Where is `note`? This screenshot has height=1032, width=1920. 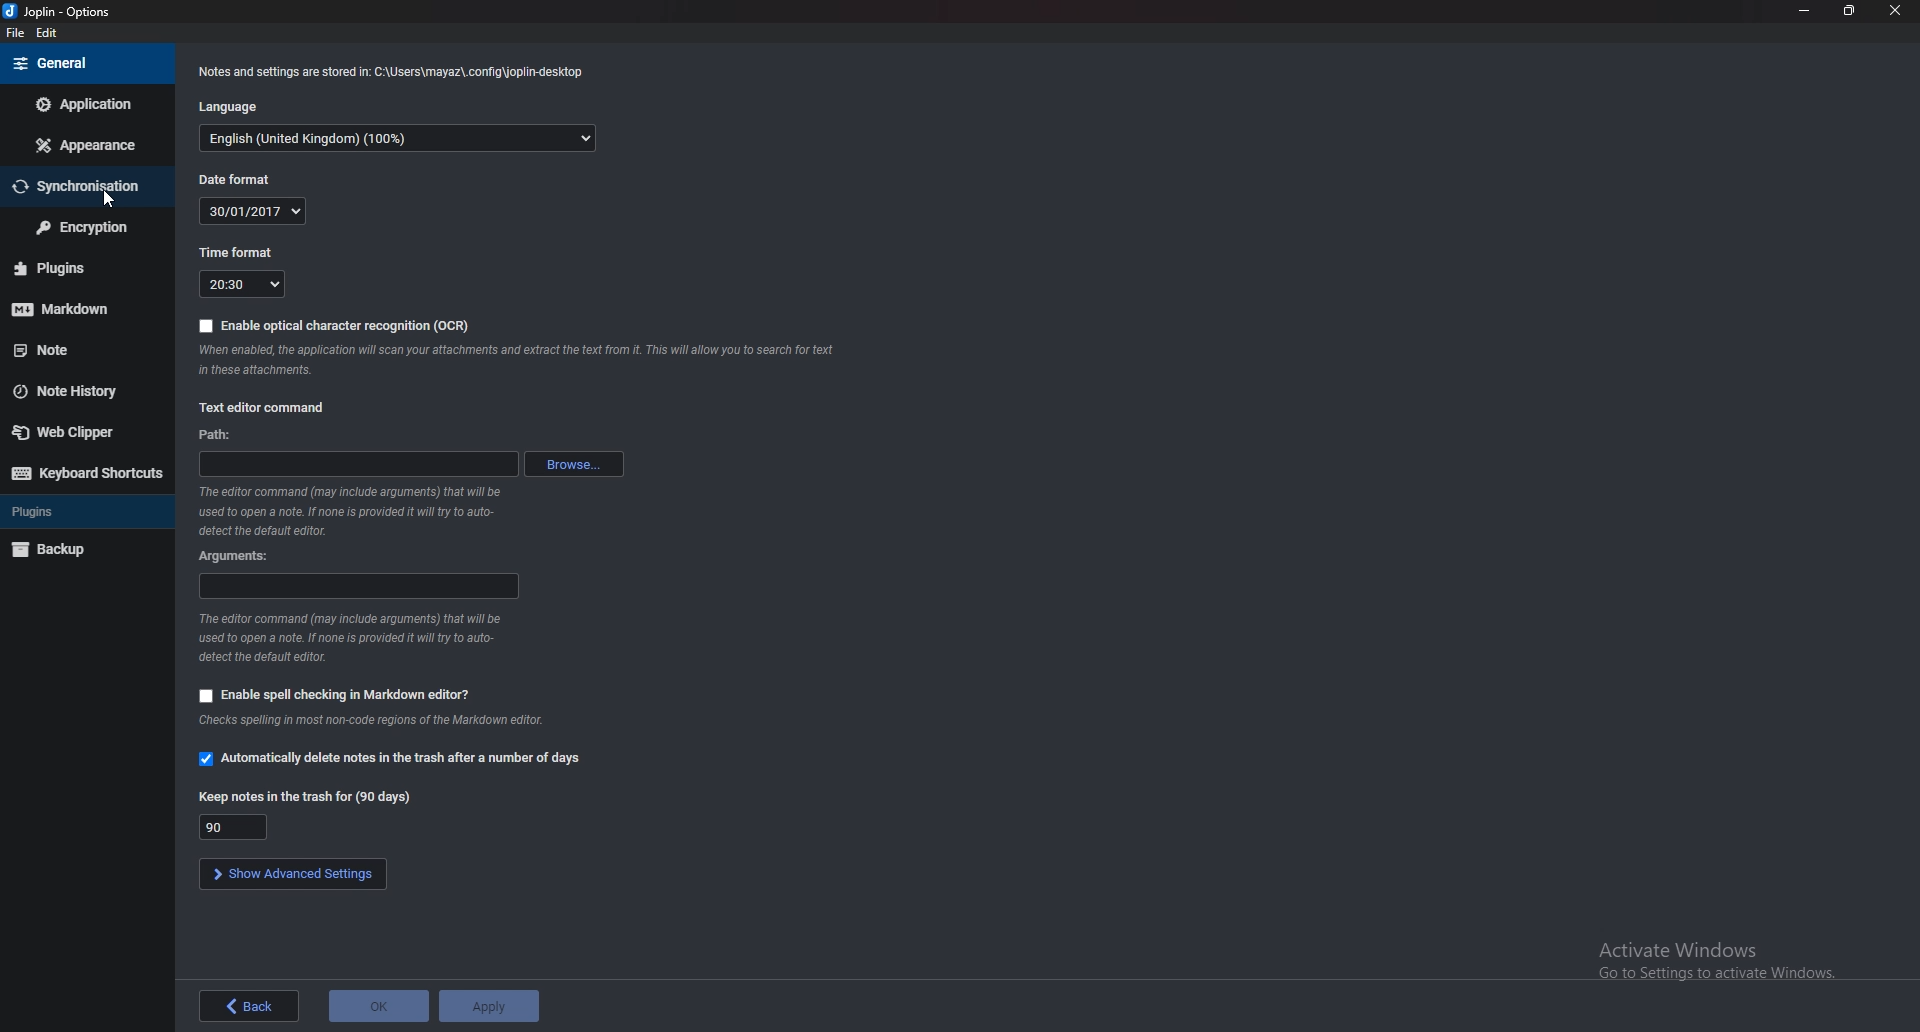
note is located at coordinates (79, 351).